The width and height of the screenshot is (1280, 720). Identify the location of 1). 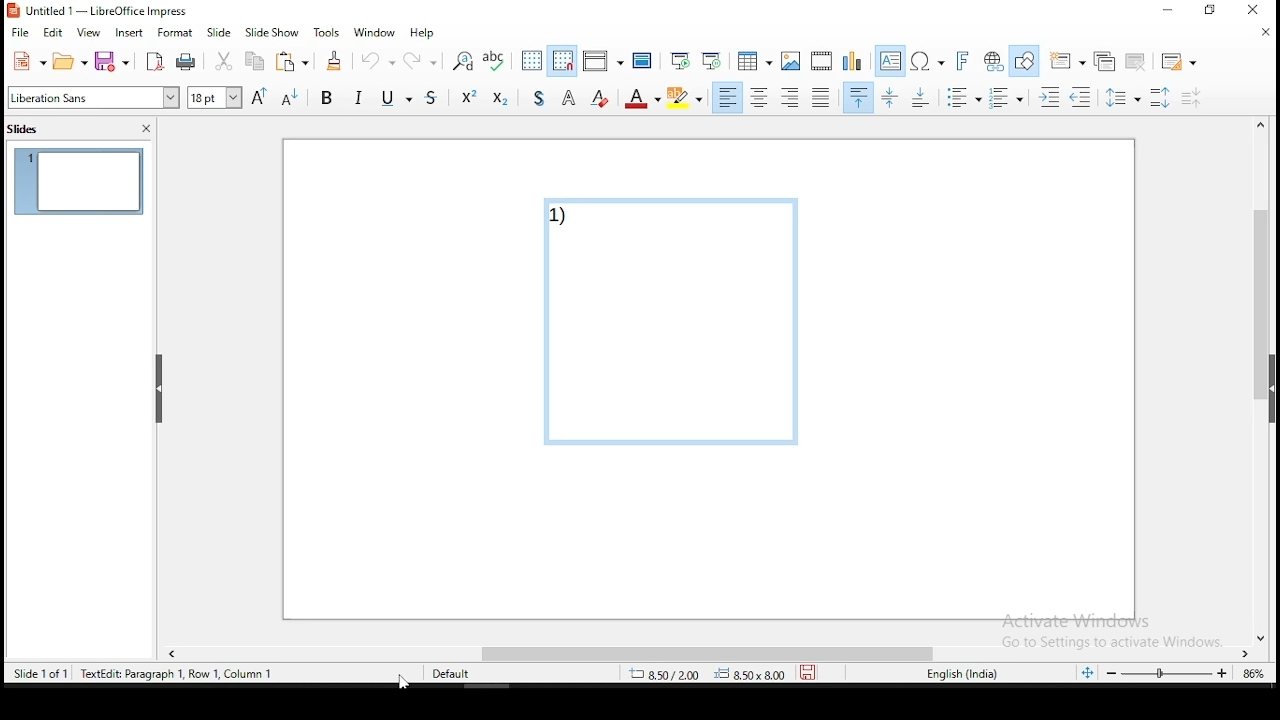
(673, 326).